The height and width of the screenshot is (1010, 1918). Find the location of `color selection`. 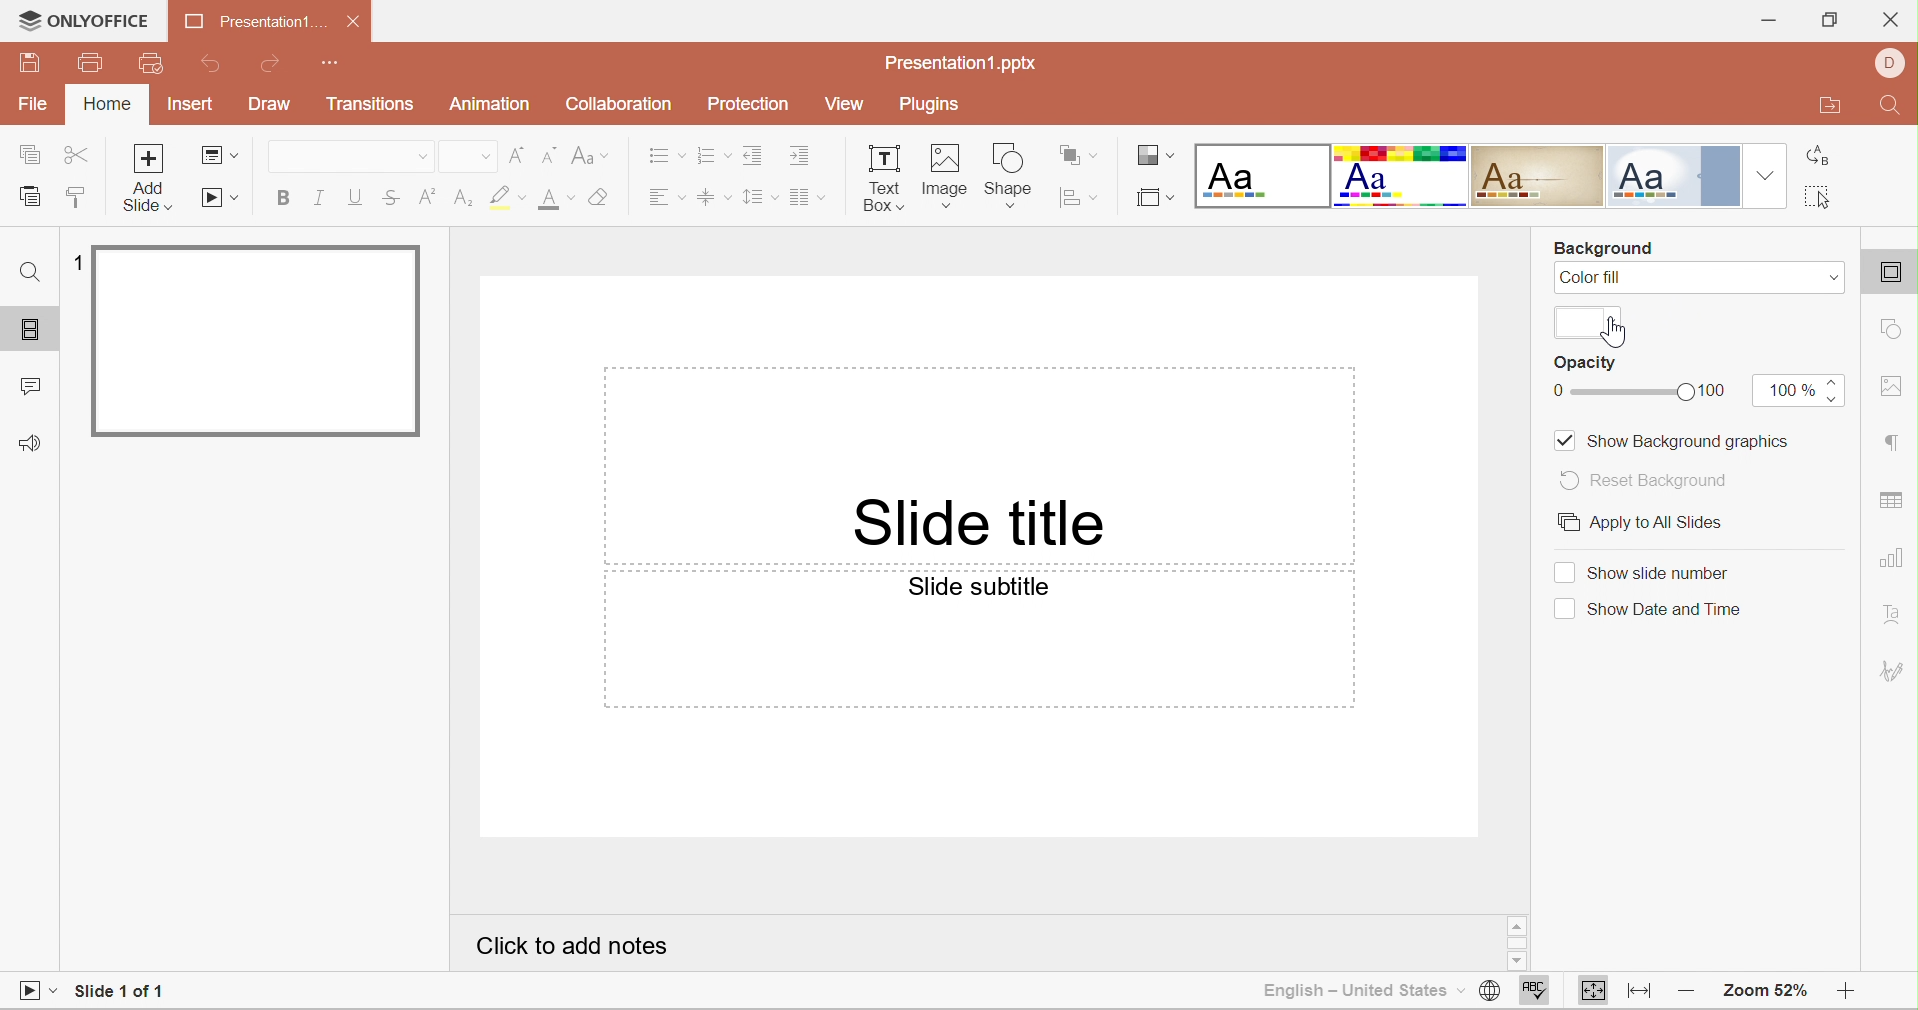

color selection is located at coordinates (1590, 323).